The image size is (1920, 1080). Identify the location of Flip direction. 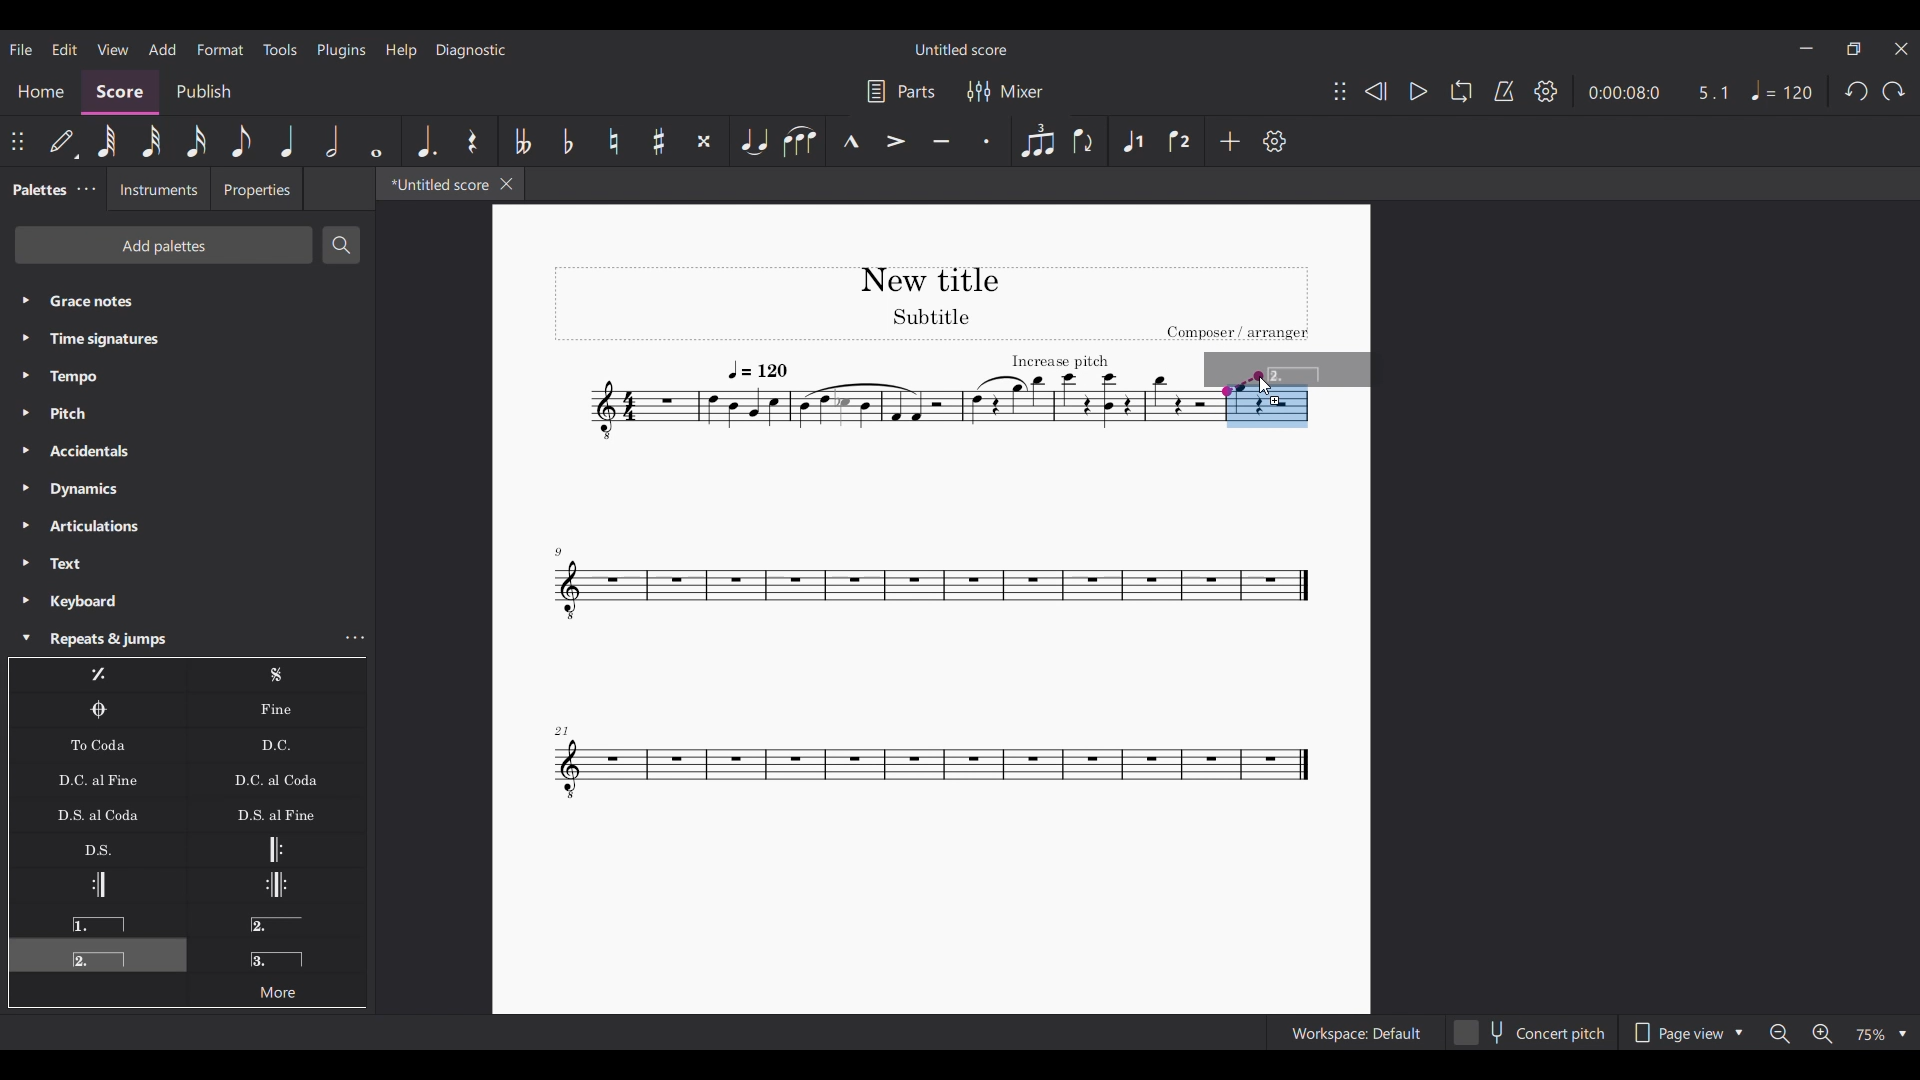
(1085, 141).